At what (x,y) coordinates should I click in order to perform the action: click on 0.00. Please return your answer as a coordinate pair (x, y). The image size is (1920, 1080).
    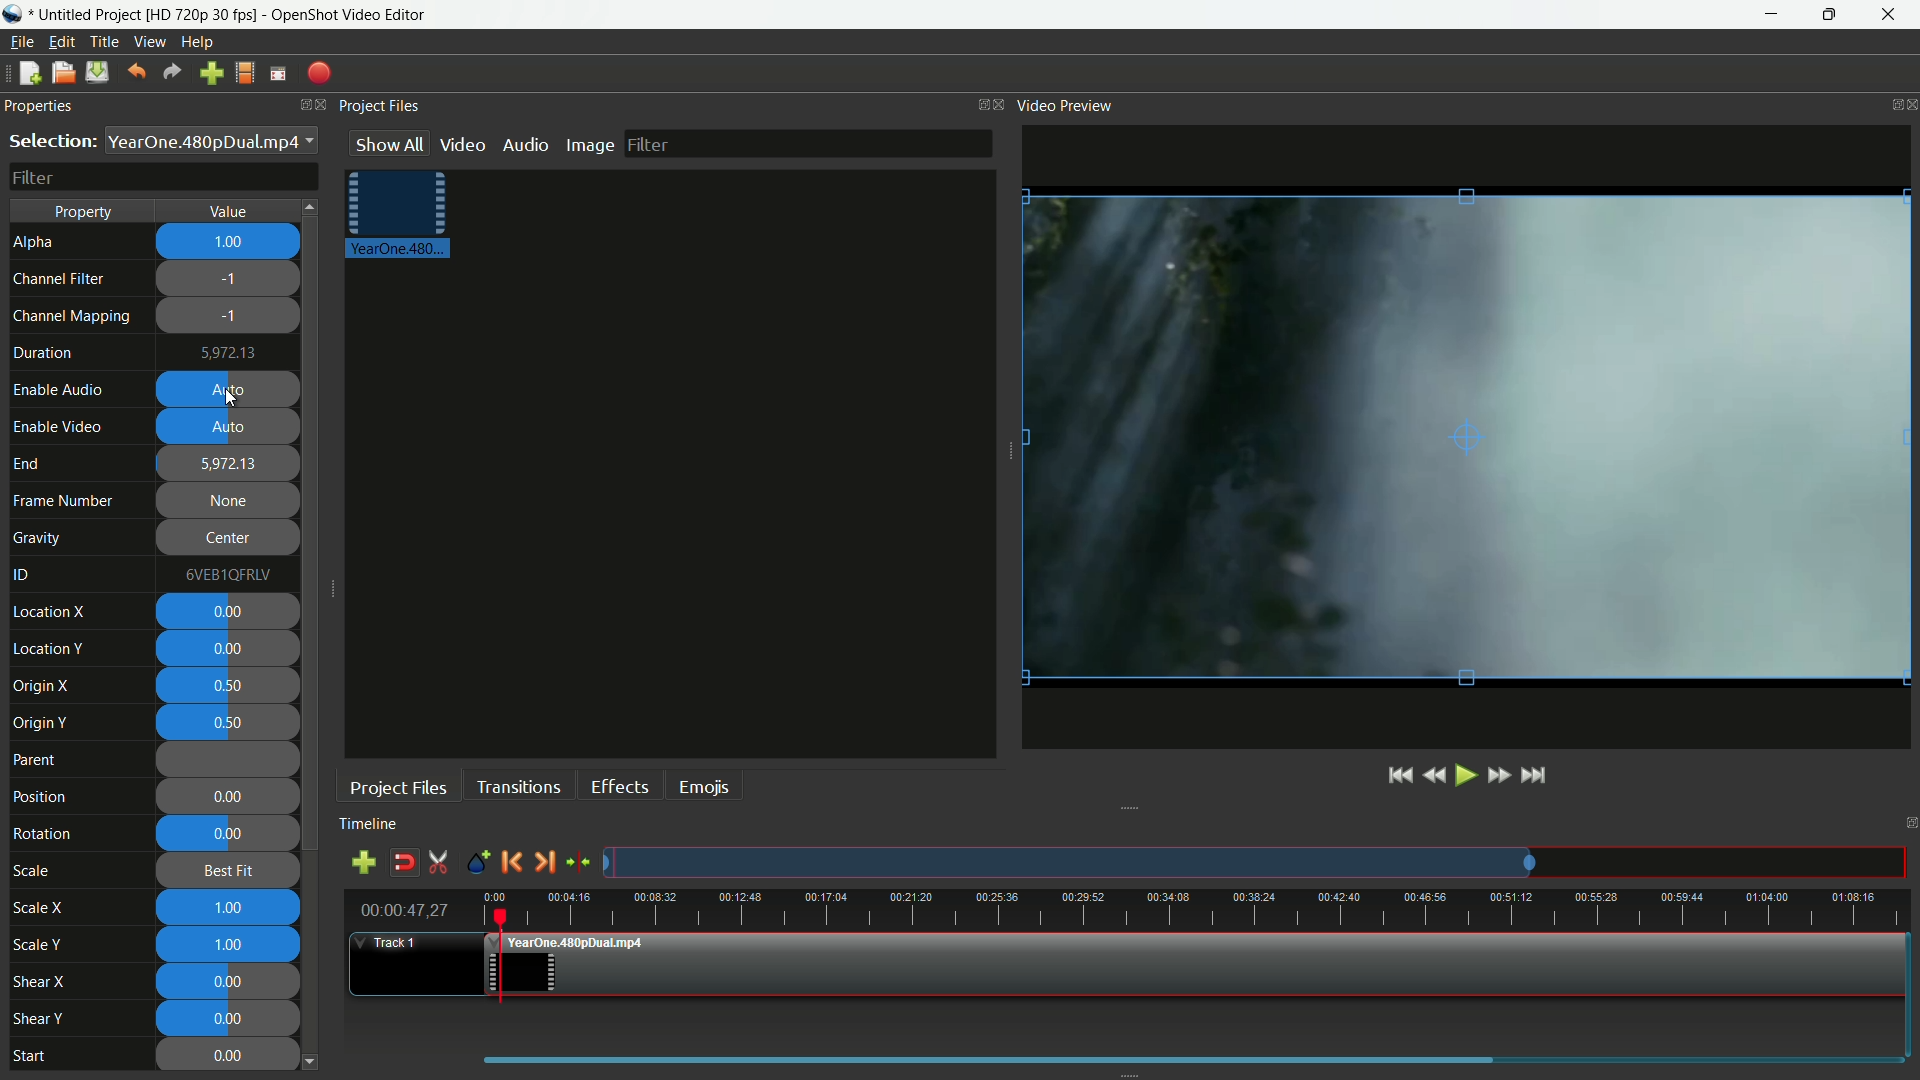
    Looking at the image, I should click on (233, 981).